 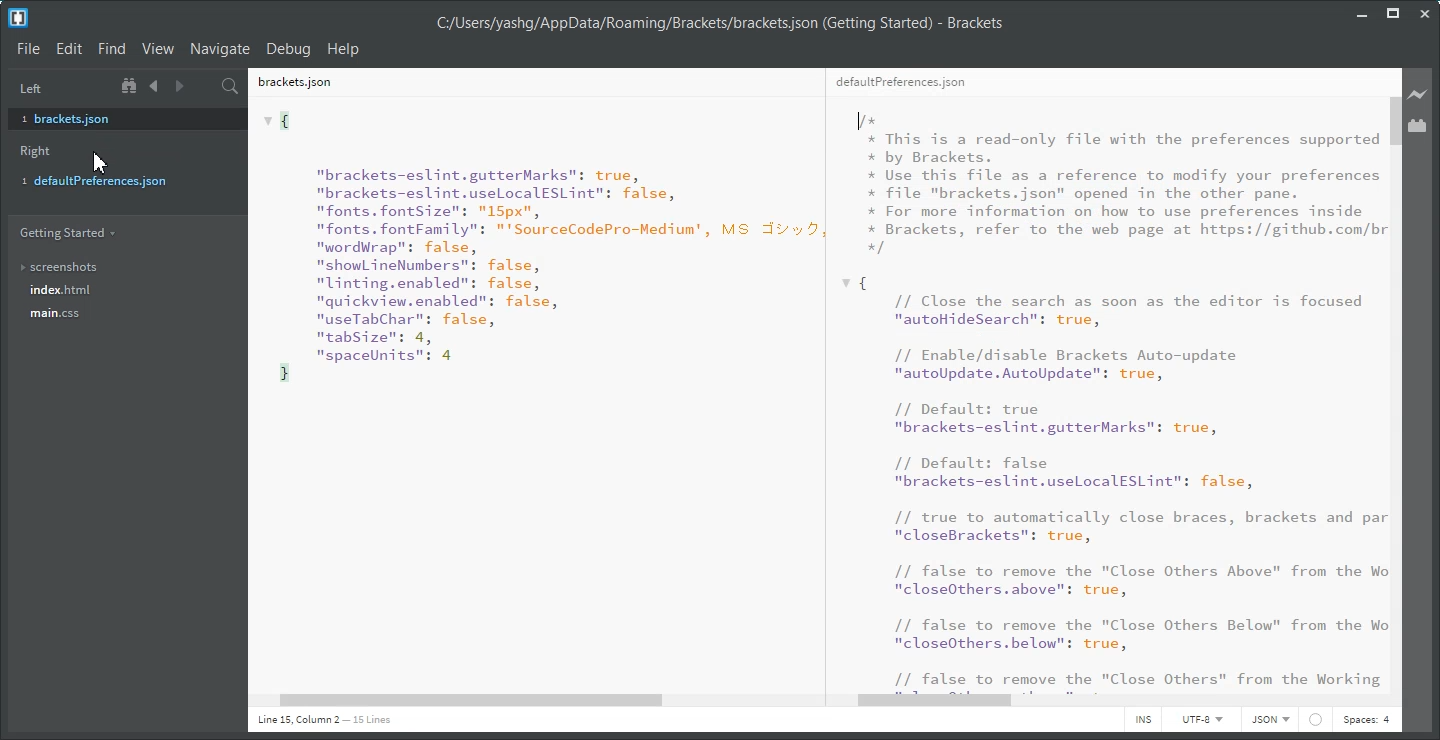 What do you see at coordinates (177, 87) in the screenshot?
I see `Navigate Forward` at bounding box center [177, 87].